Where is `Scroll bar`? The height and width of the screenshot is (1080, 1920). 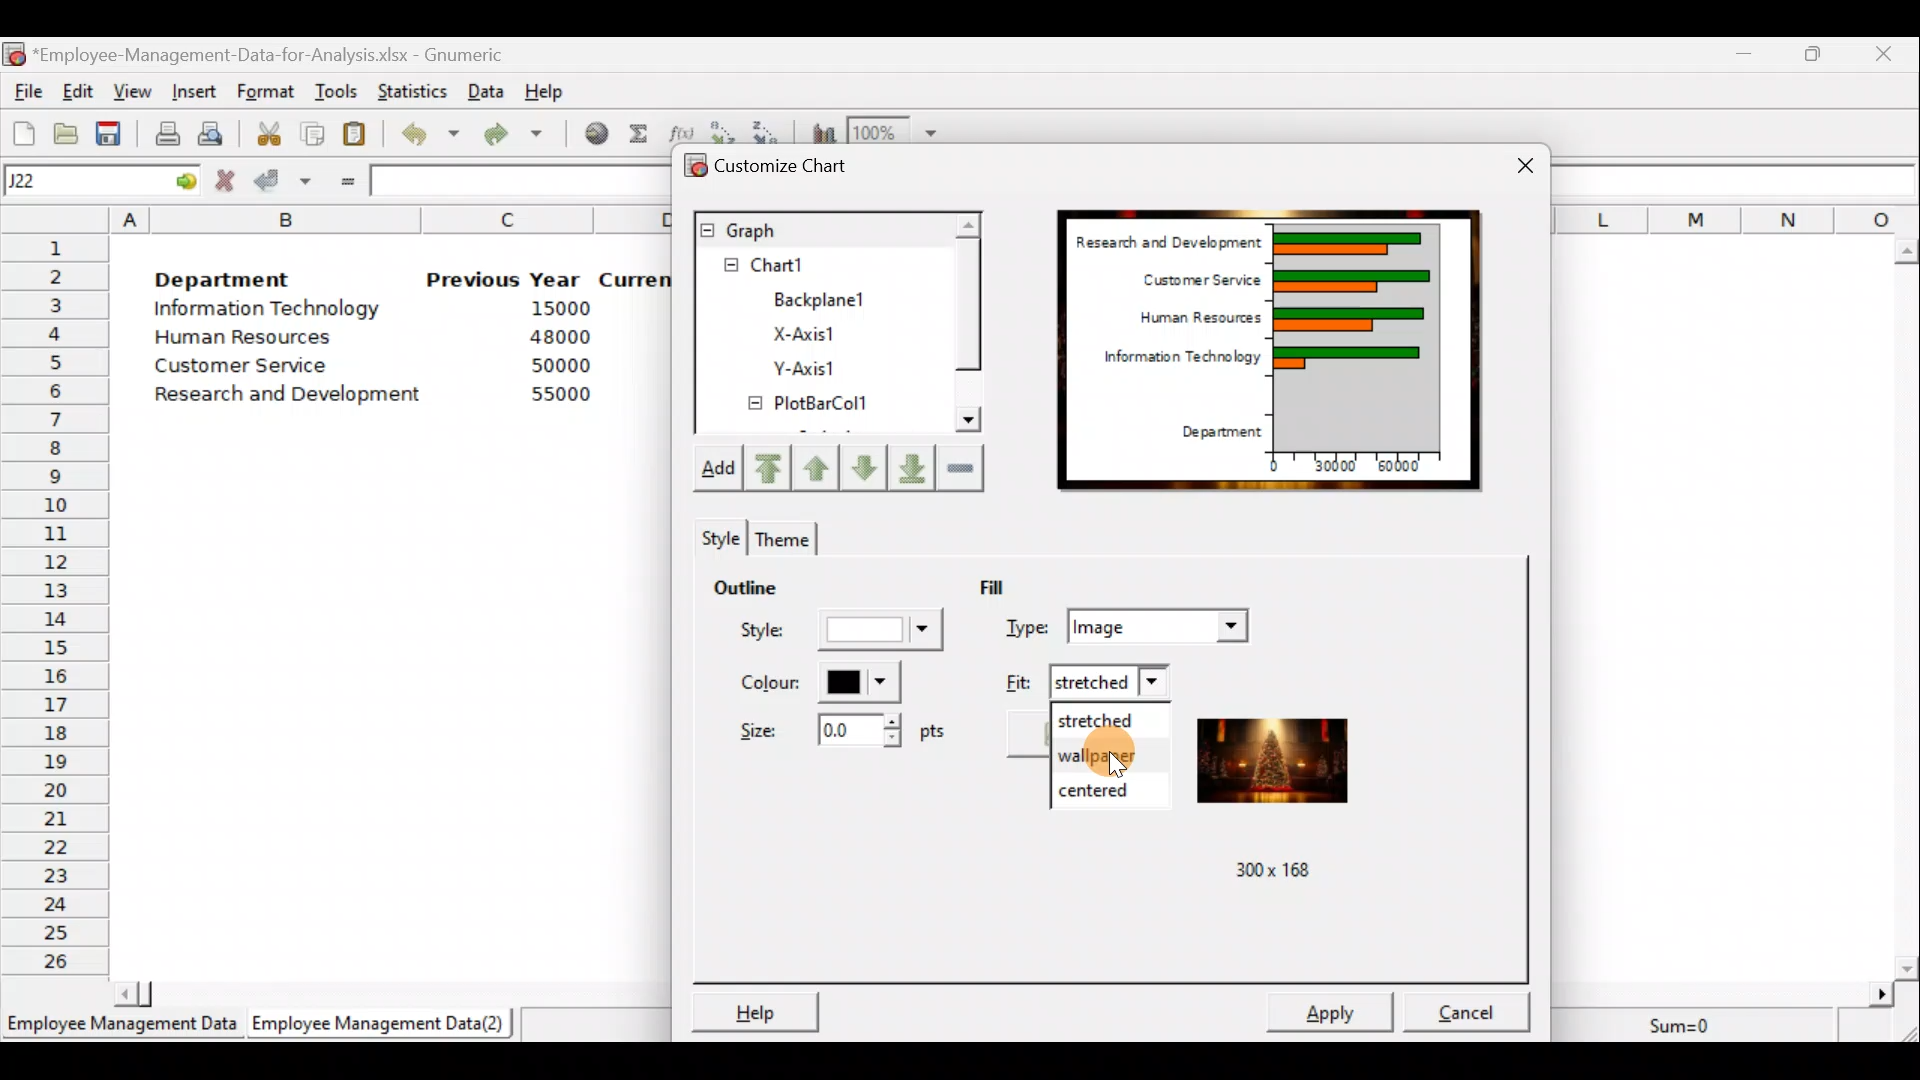
Scroll bar is located at coordinates (967, 326).